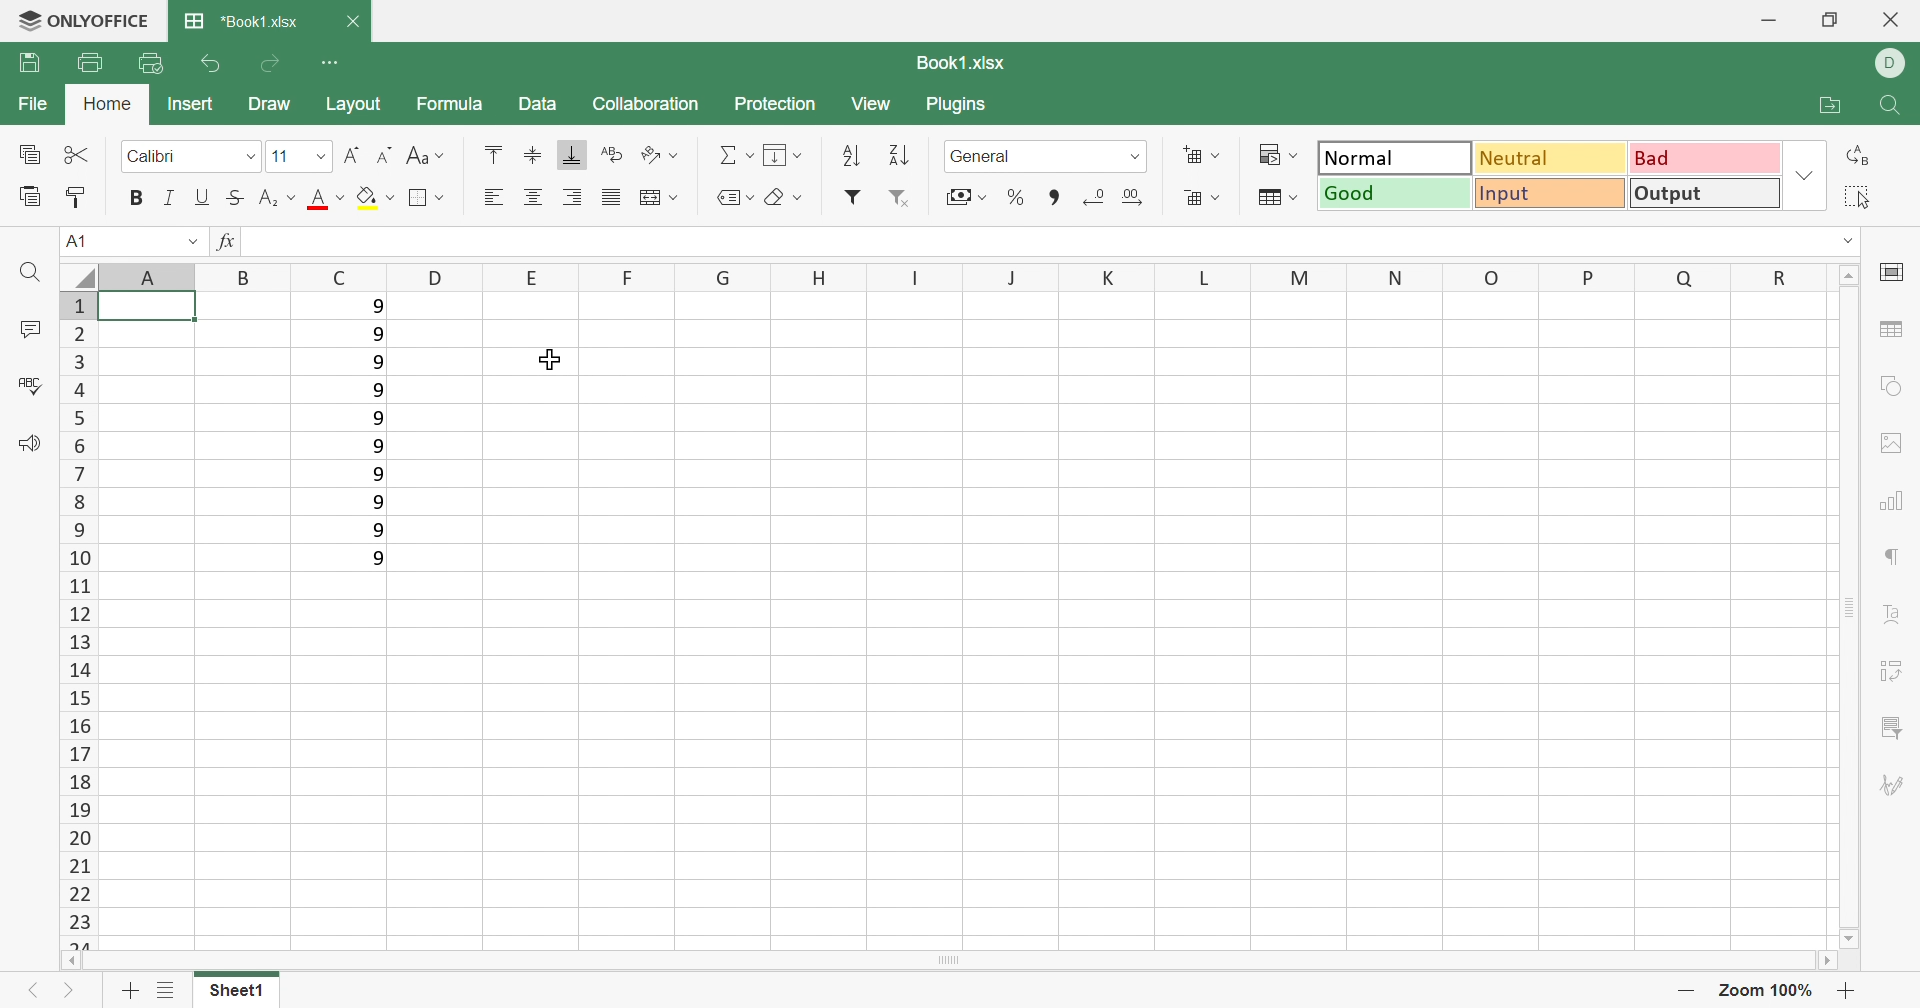 Image resolution: width=1920 pixels, height=1008 pixels. Describe the element at coordinates (1897, 783) in the screenshot. I see `Signature settings` at that location.